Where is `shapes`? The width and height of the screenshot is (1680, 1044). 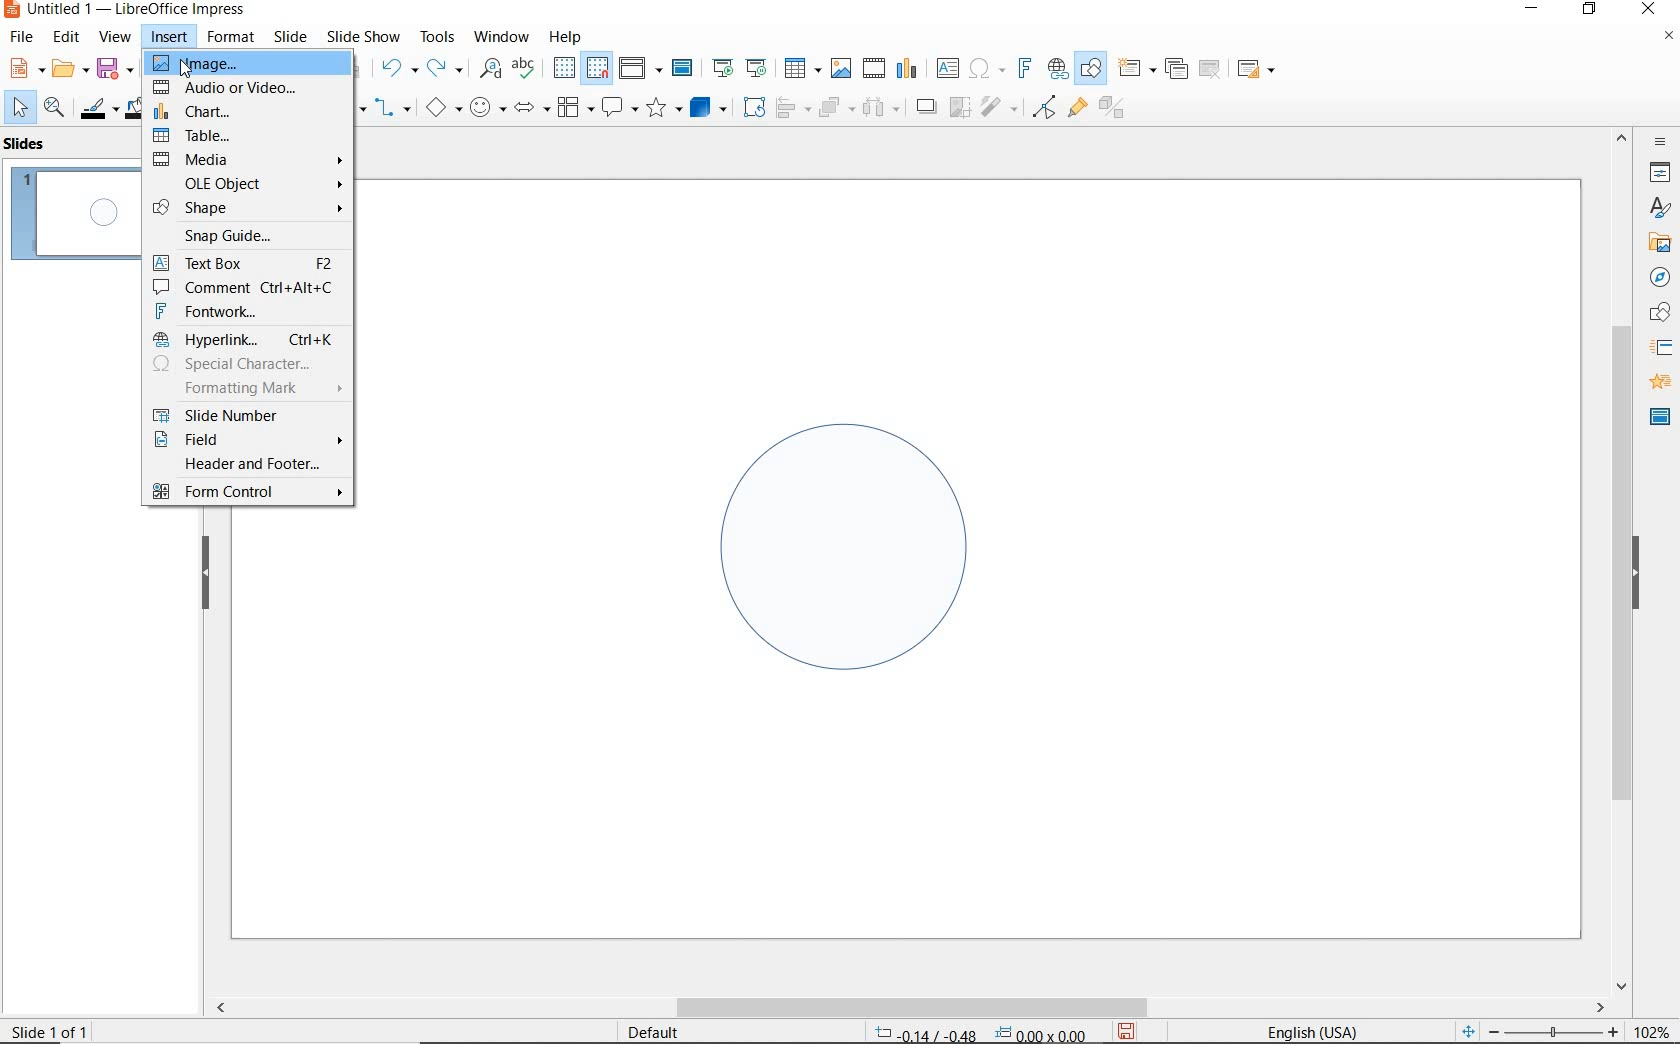 shapes is located at coordinates (1657, 313).